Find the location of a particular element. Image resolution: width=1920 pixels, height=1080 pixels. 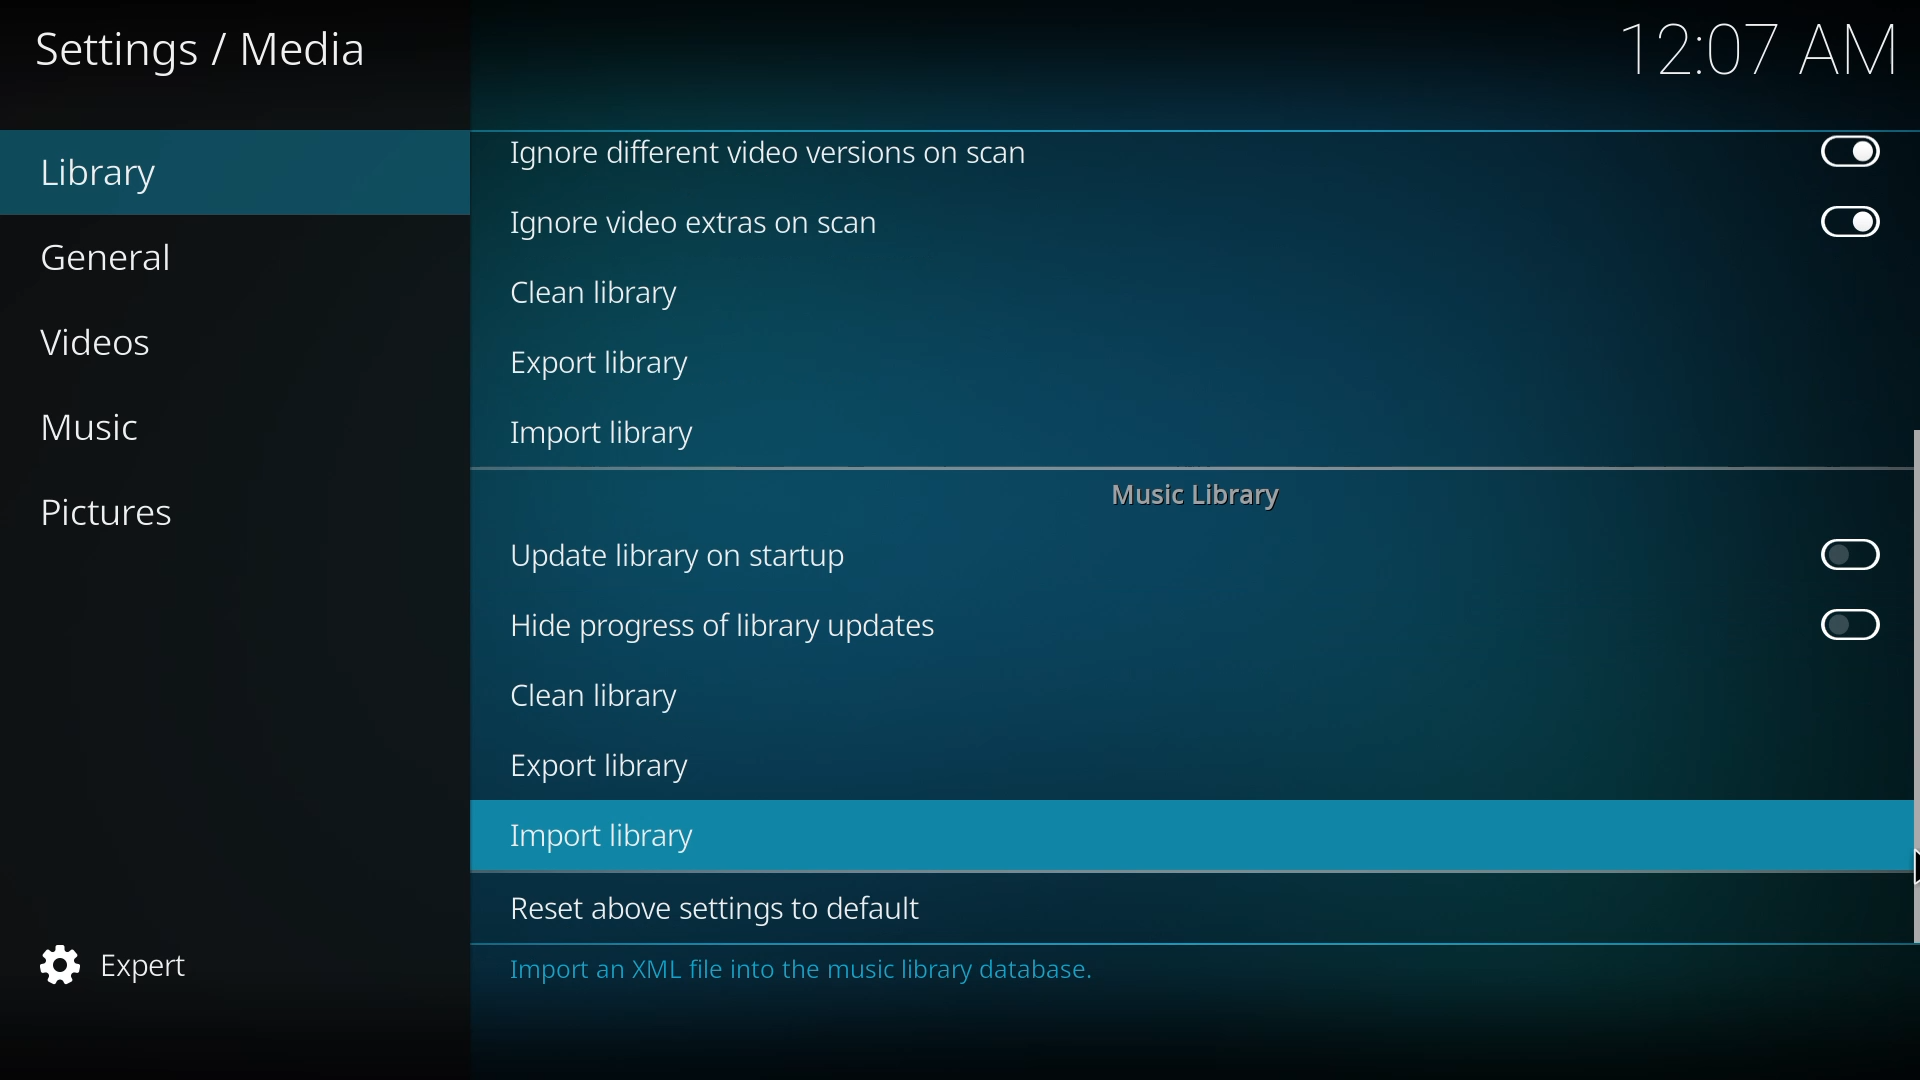

export is located at coordinates (600, 767).